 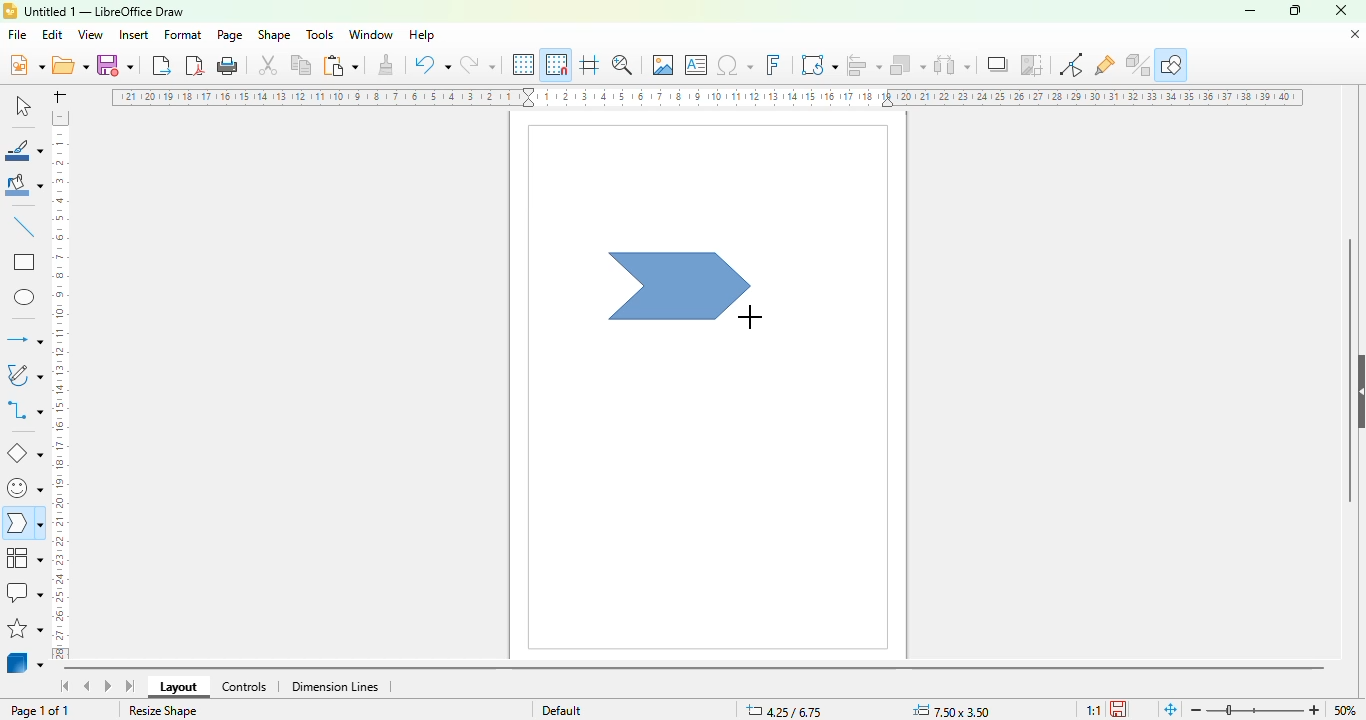 What do you see at coordinates (1104, 66) in the screenshot?
I see `show gluepoint functions` at bounding box center [1104, 66].